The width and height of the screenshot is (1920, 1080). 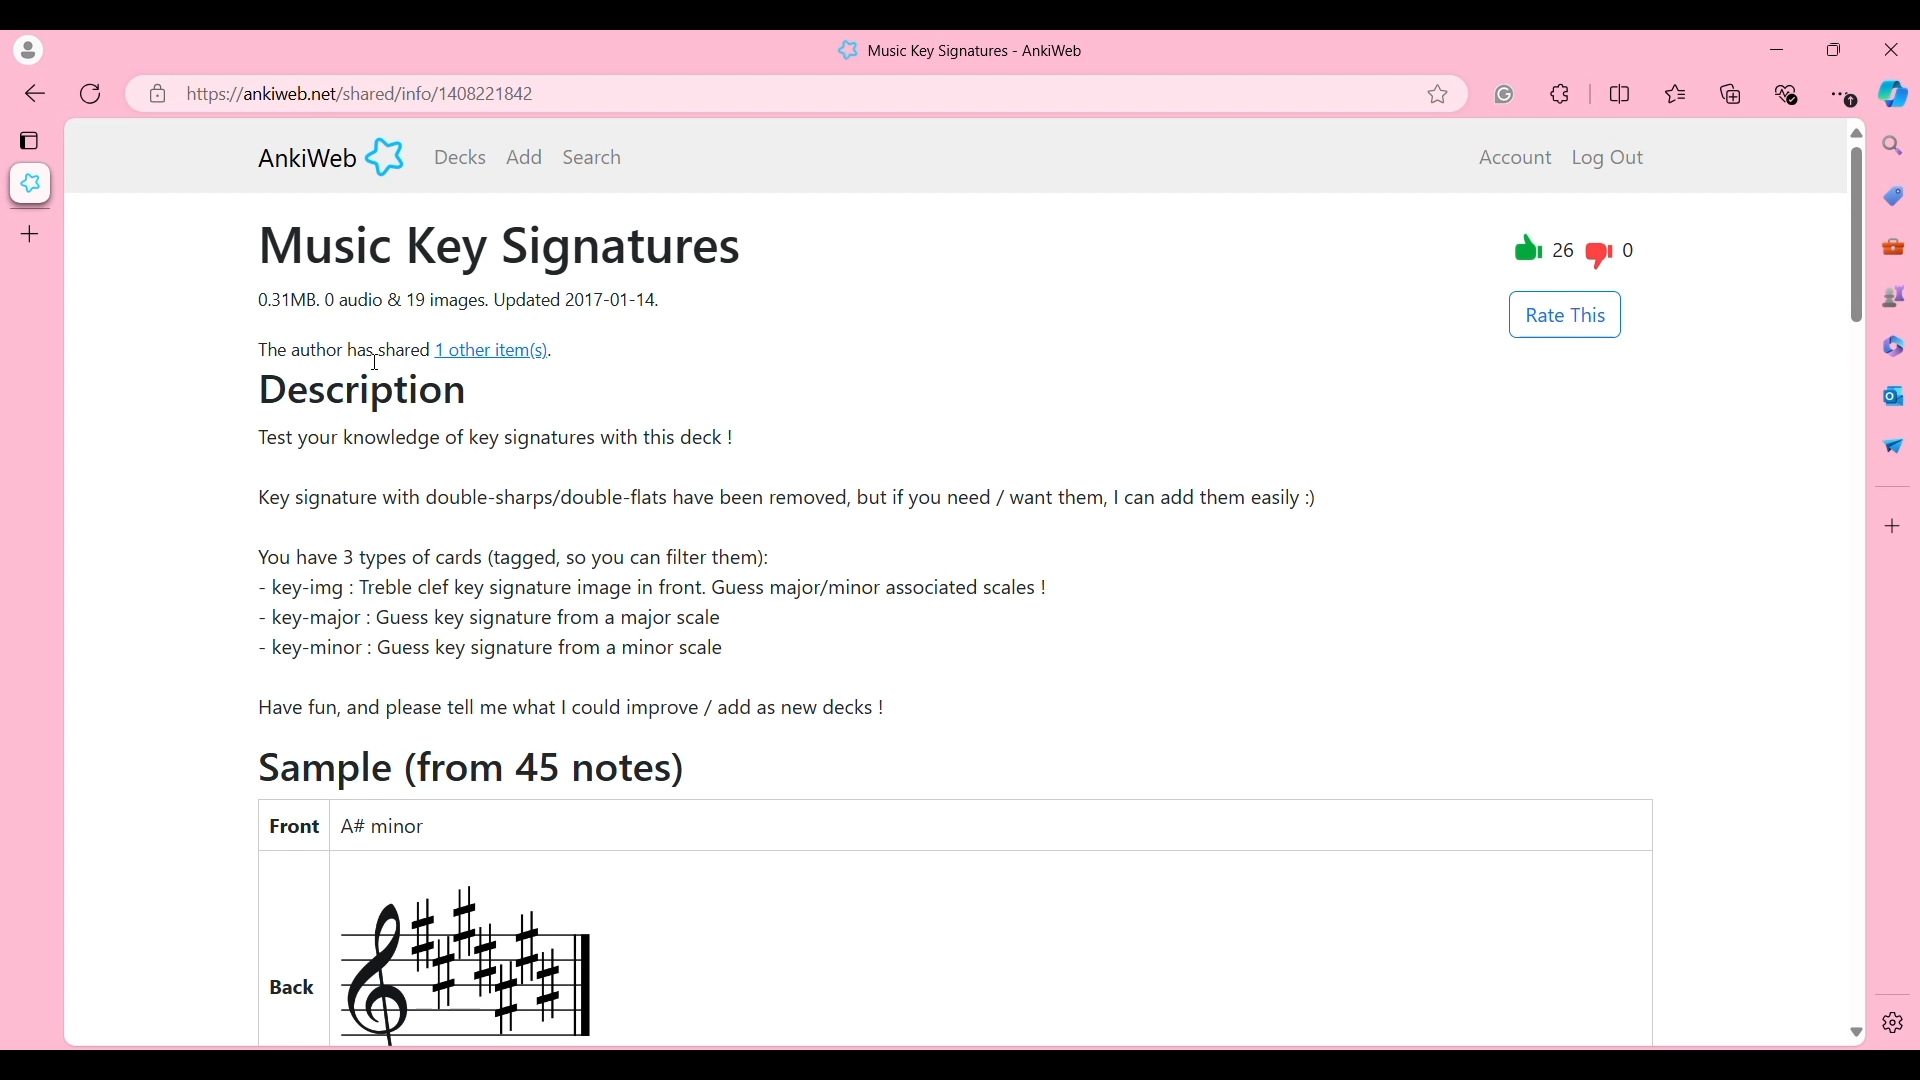 What do you see at coordinates (1565, 315) in the screenshot?
I see `Rate this` at bounding box center [1565, 315].